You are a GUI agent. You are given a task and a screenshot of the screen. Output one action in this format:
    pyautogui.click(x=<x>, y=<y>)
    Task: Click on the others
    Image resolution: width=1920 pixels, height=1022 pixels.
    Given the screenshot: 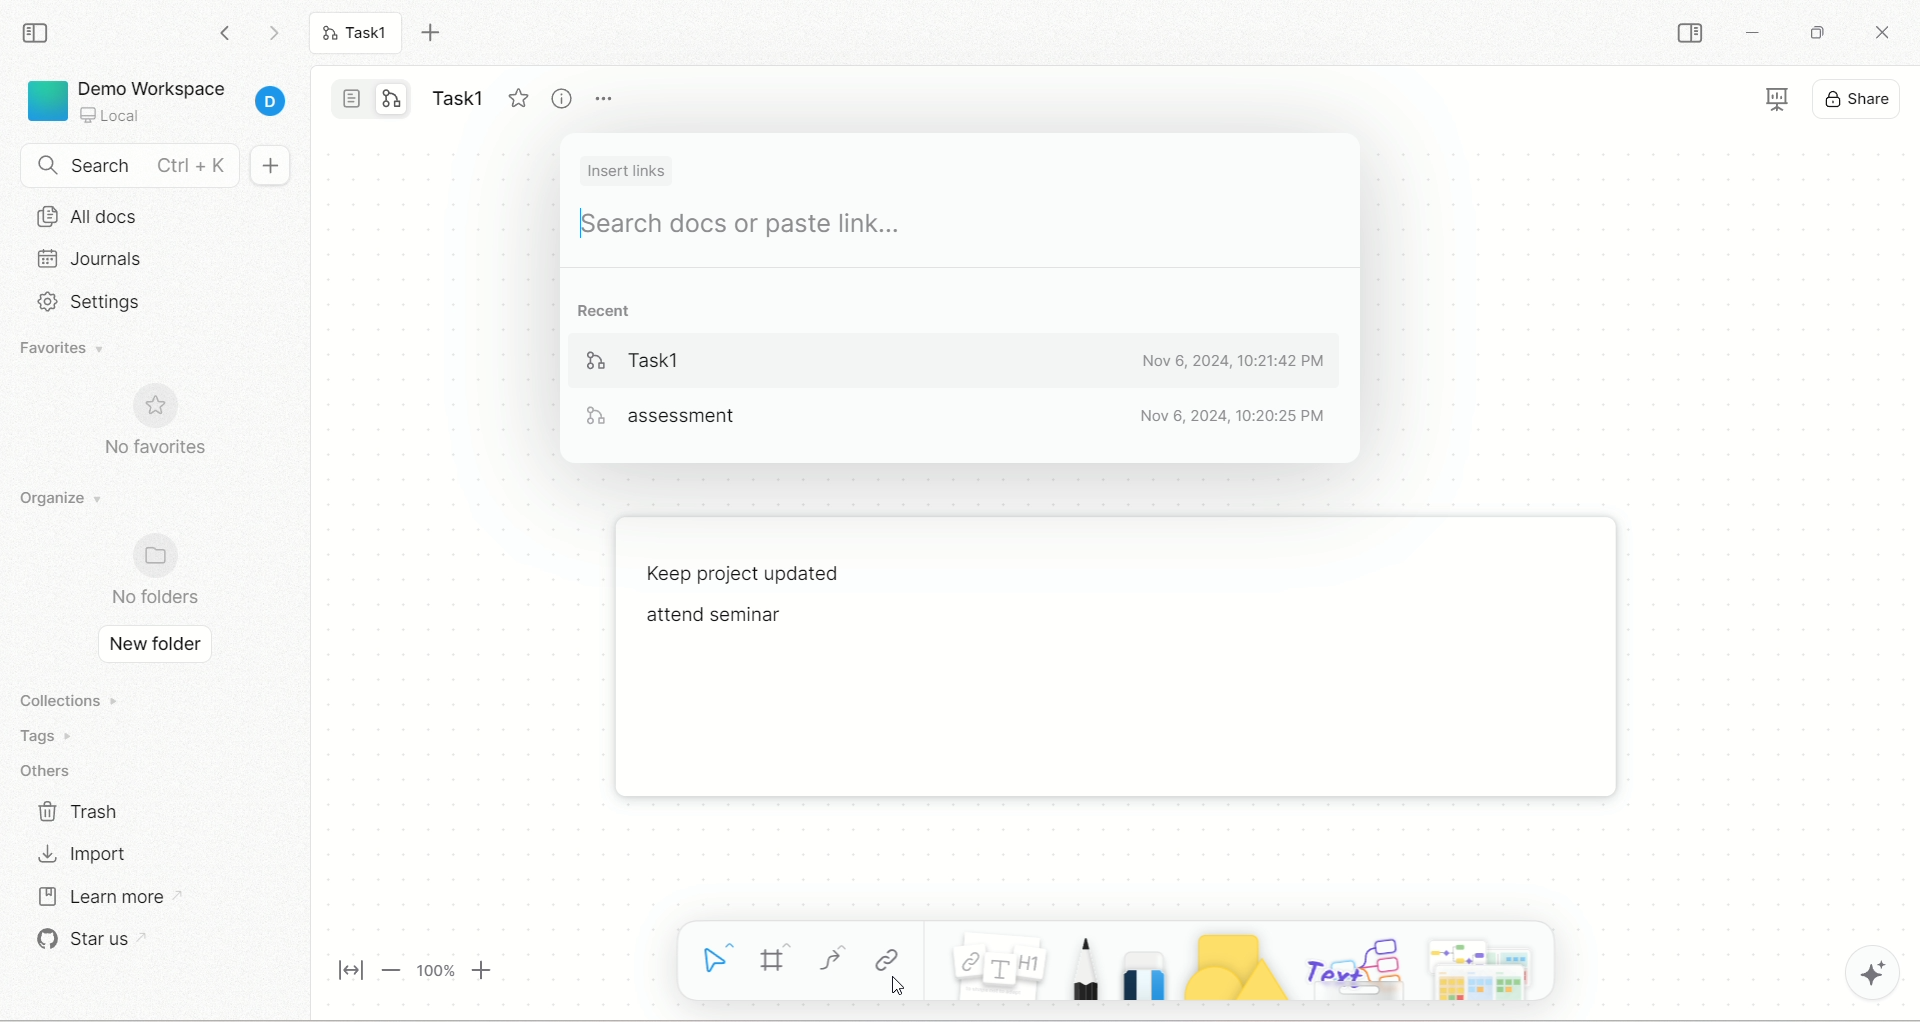 What is the action you would take?
    pyautogui.click(x=1352, y=965)
    